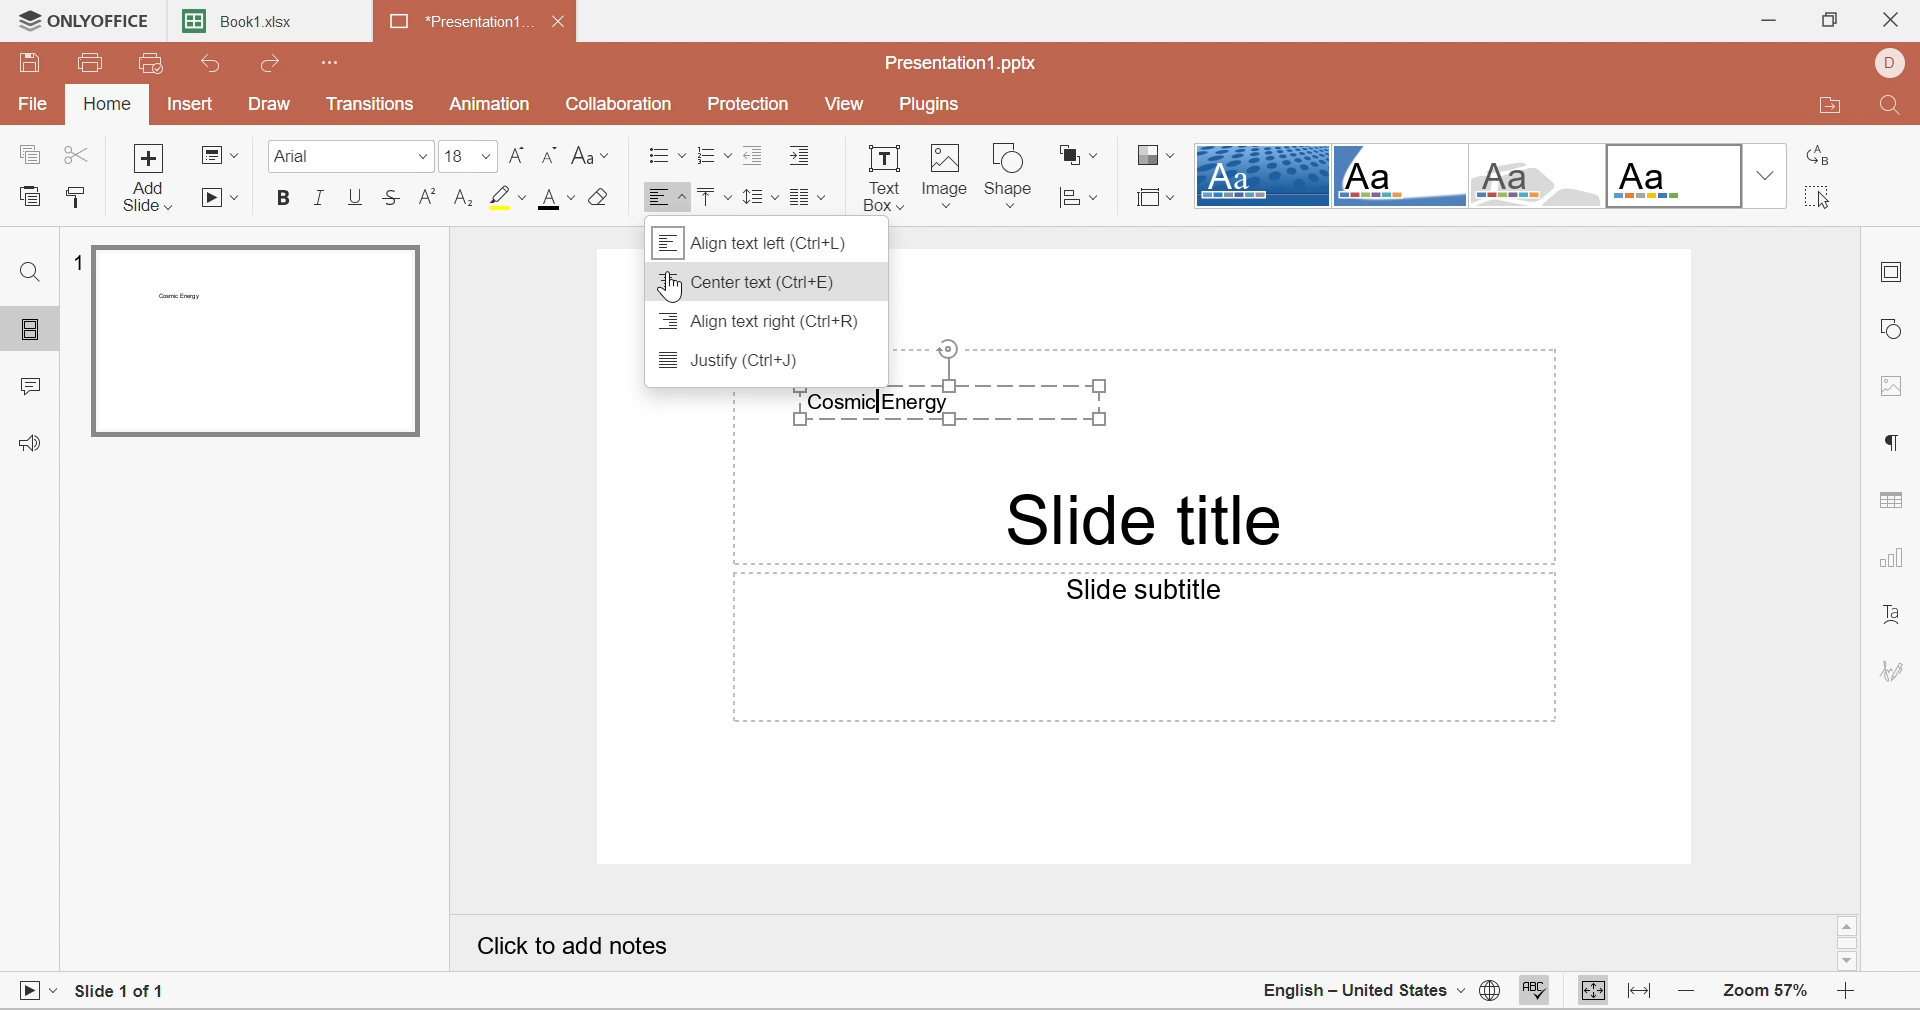 The image size is (1920, 1010). Describe the element at coordinates (751, 154) in the screenshot. I see `Decrease Indent` at that location.